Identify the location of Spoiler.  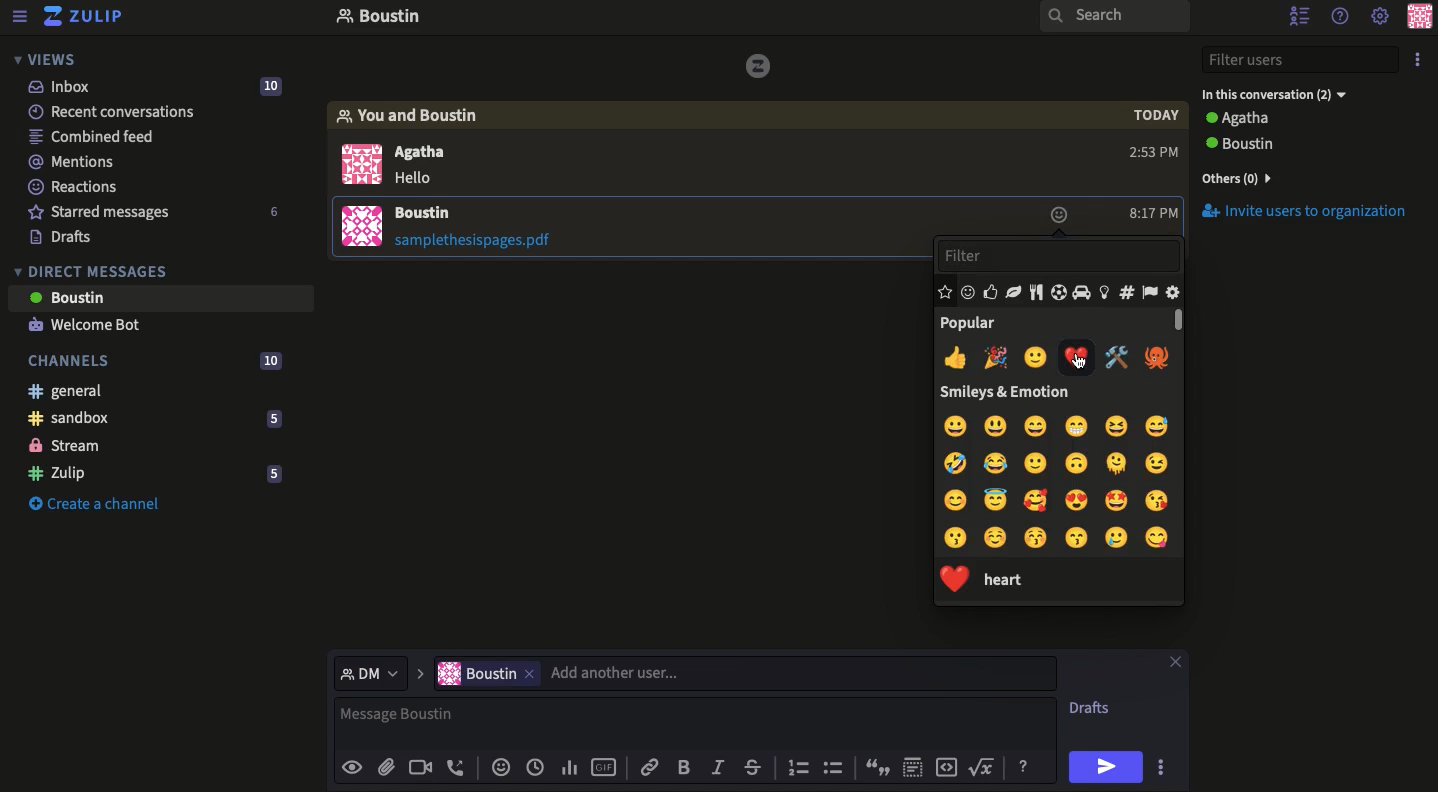
(911, 766).